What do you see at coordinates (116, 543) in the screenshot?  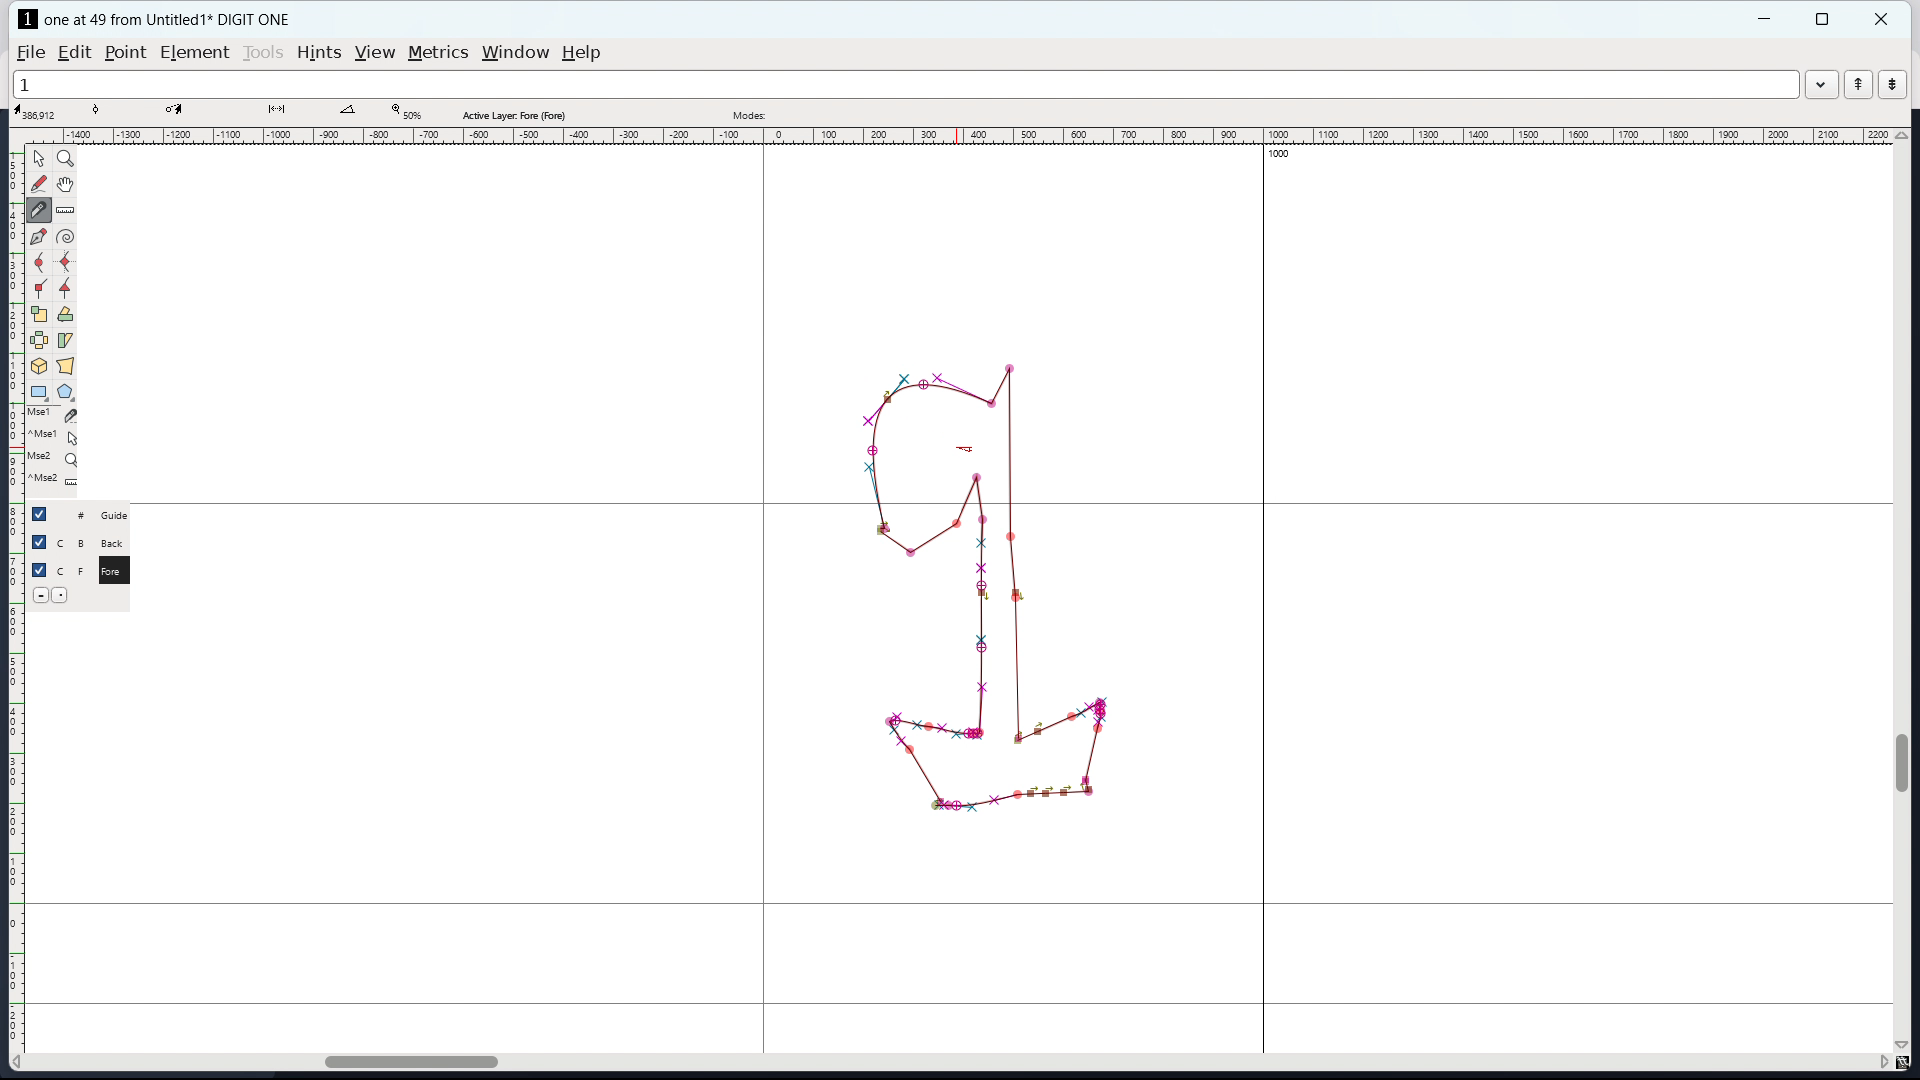 I see `back` at bounding box center [116, 543].